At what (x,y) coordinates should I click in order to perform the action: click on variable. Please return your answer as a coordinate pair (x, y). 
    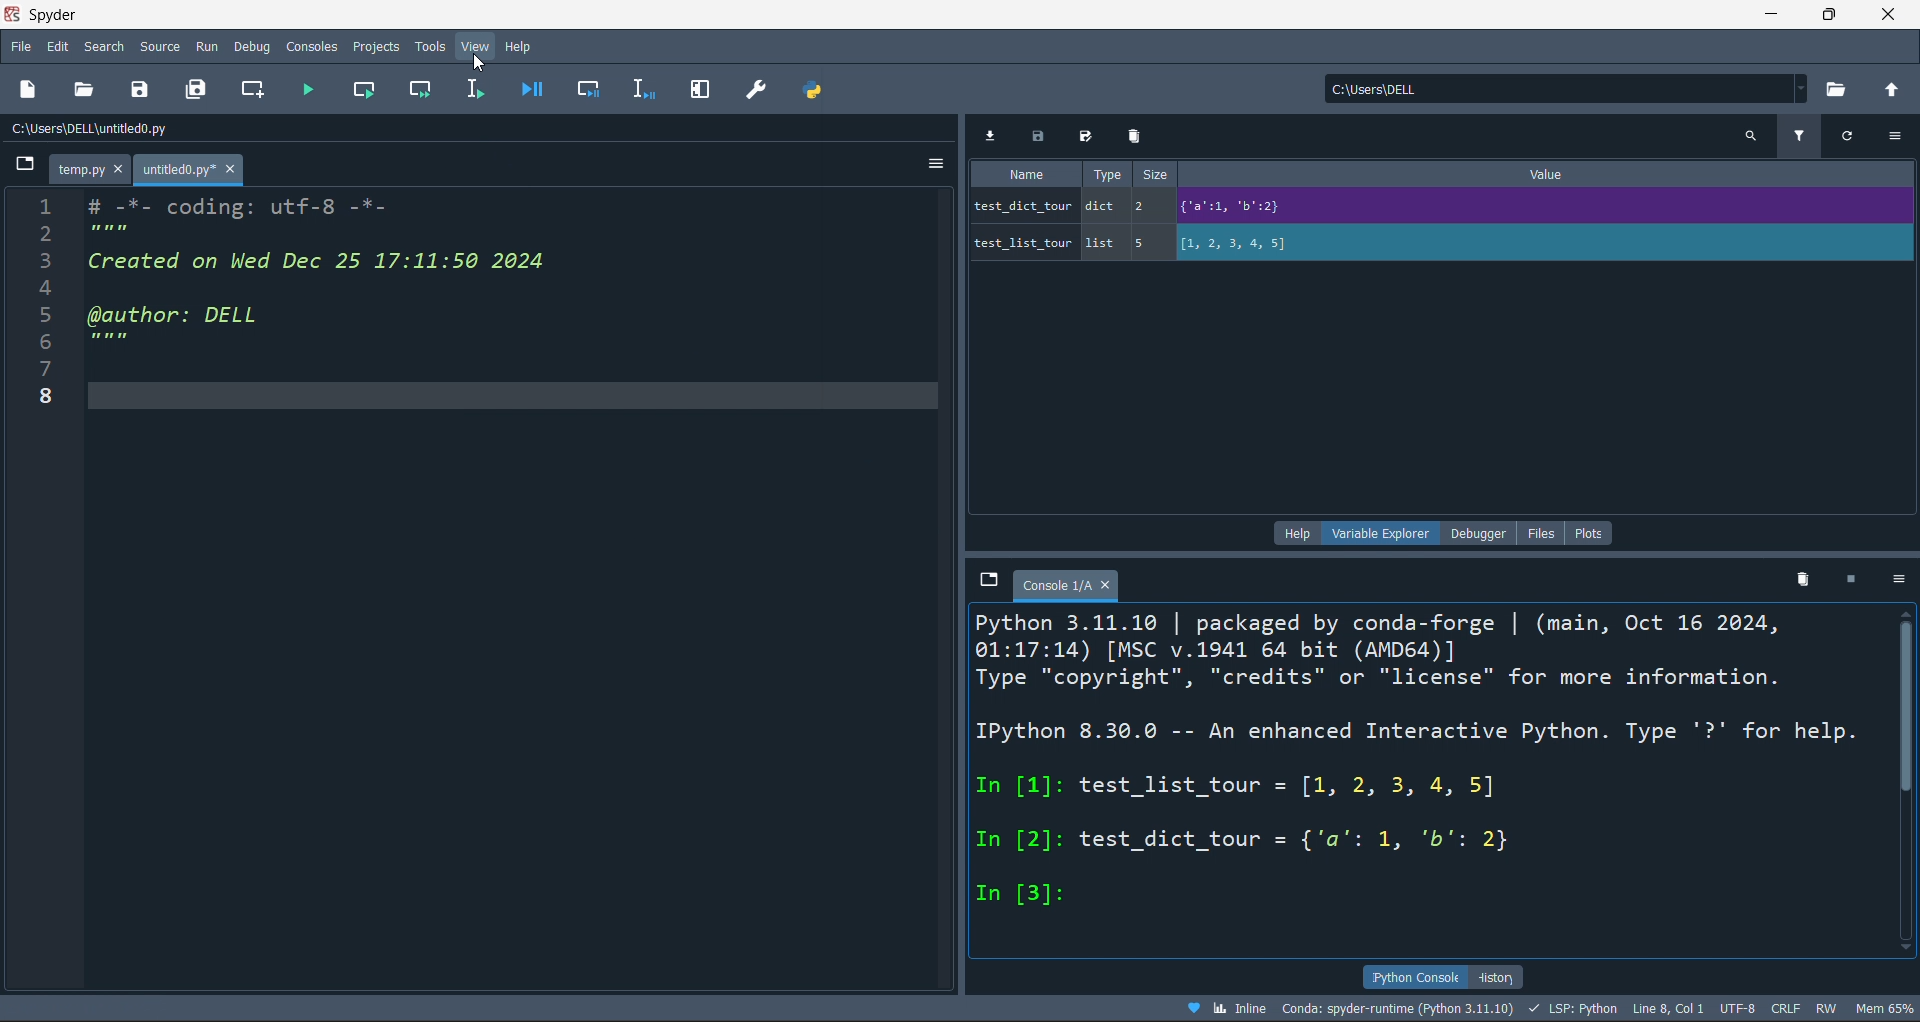
    Looking at the image, I should click on (1022, 245).